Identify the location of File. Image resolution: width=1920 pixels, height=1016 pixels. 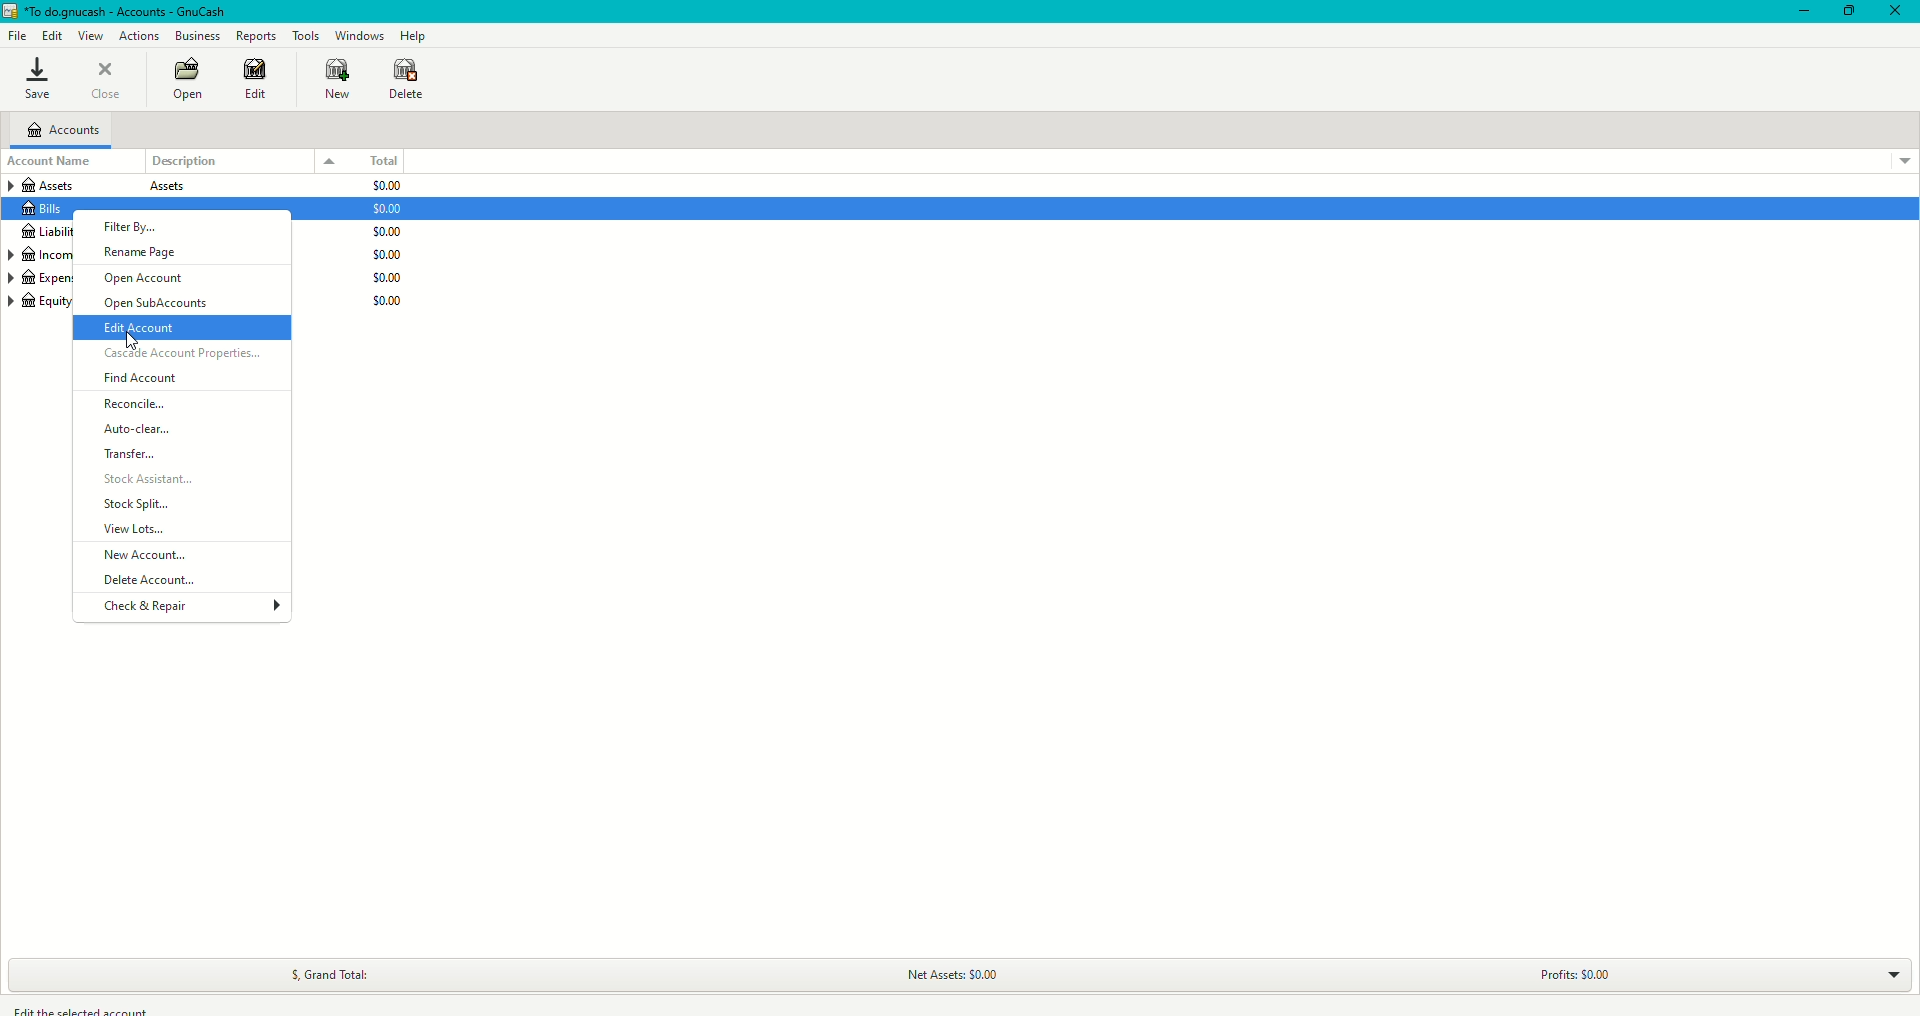
(20, 37).